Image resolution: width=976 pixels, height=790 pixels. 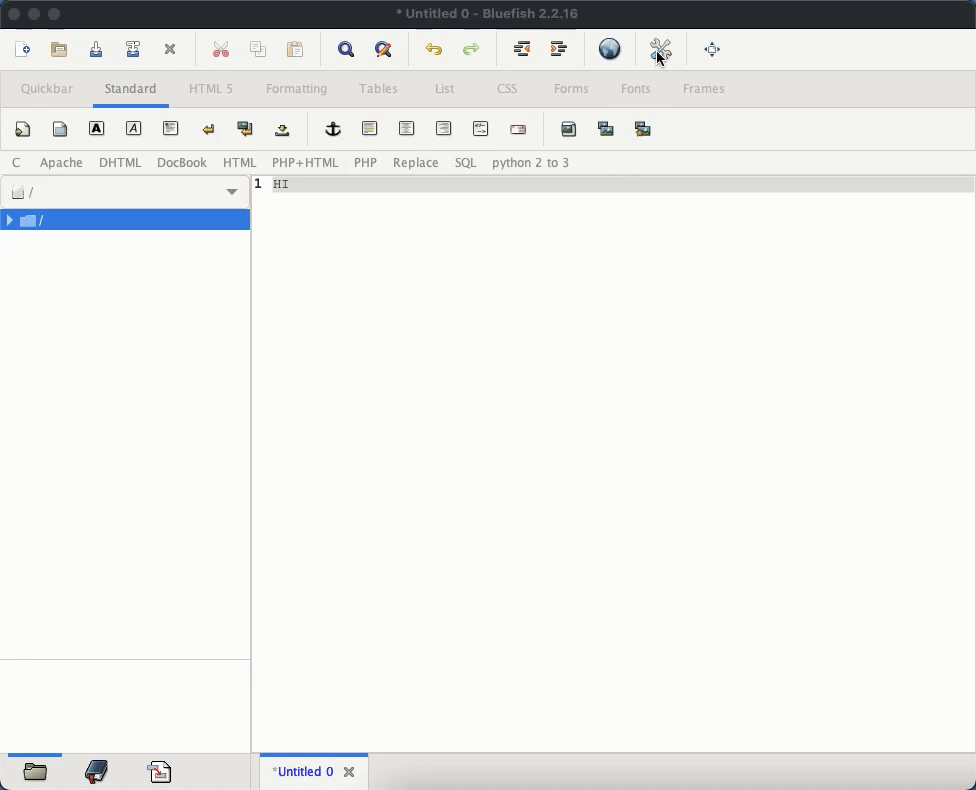 I want to click on edit preferences, so click(x=657, y=49).